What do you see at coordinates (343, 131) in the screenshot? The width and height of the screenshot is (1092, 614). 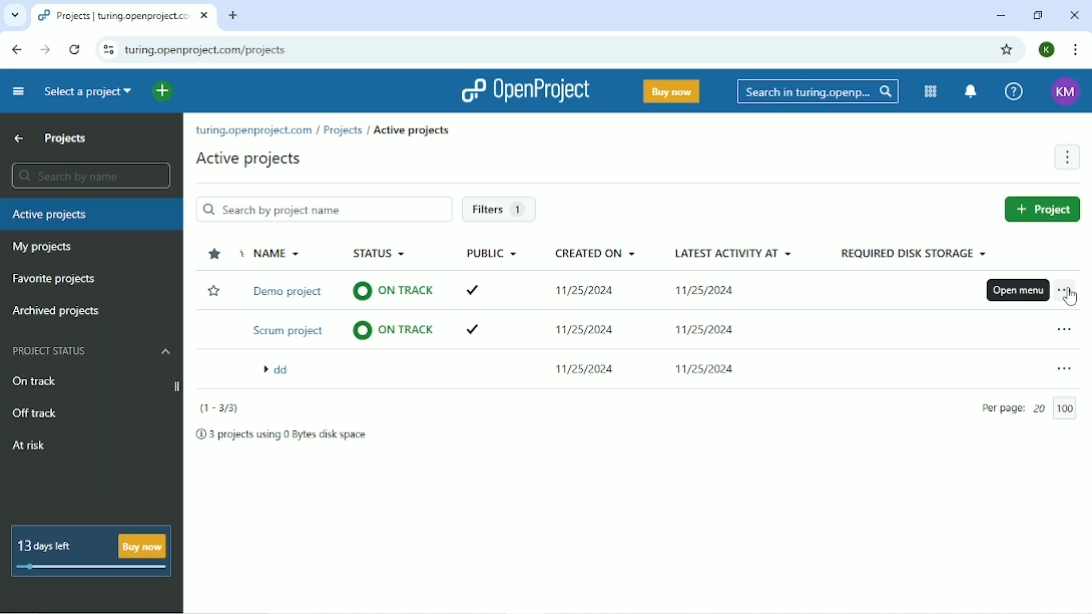 I see `Projects` at bounding box center [343, 131].